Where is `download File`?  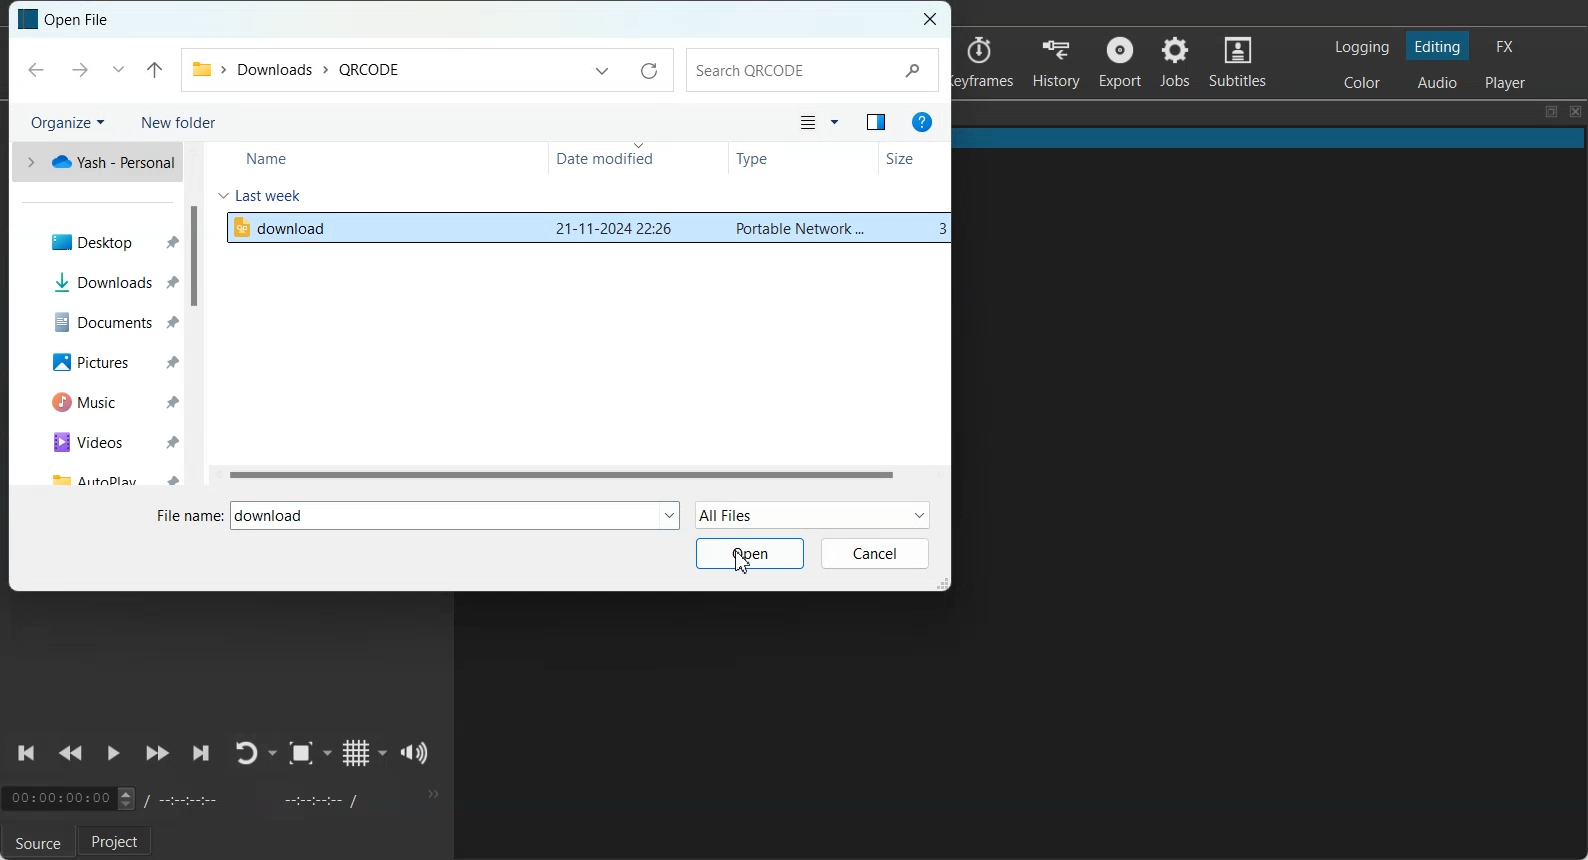
download File is located at coordinates (279, 226).